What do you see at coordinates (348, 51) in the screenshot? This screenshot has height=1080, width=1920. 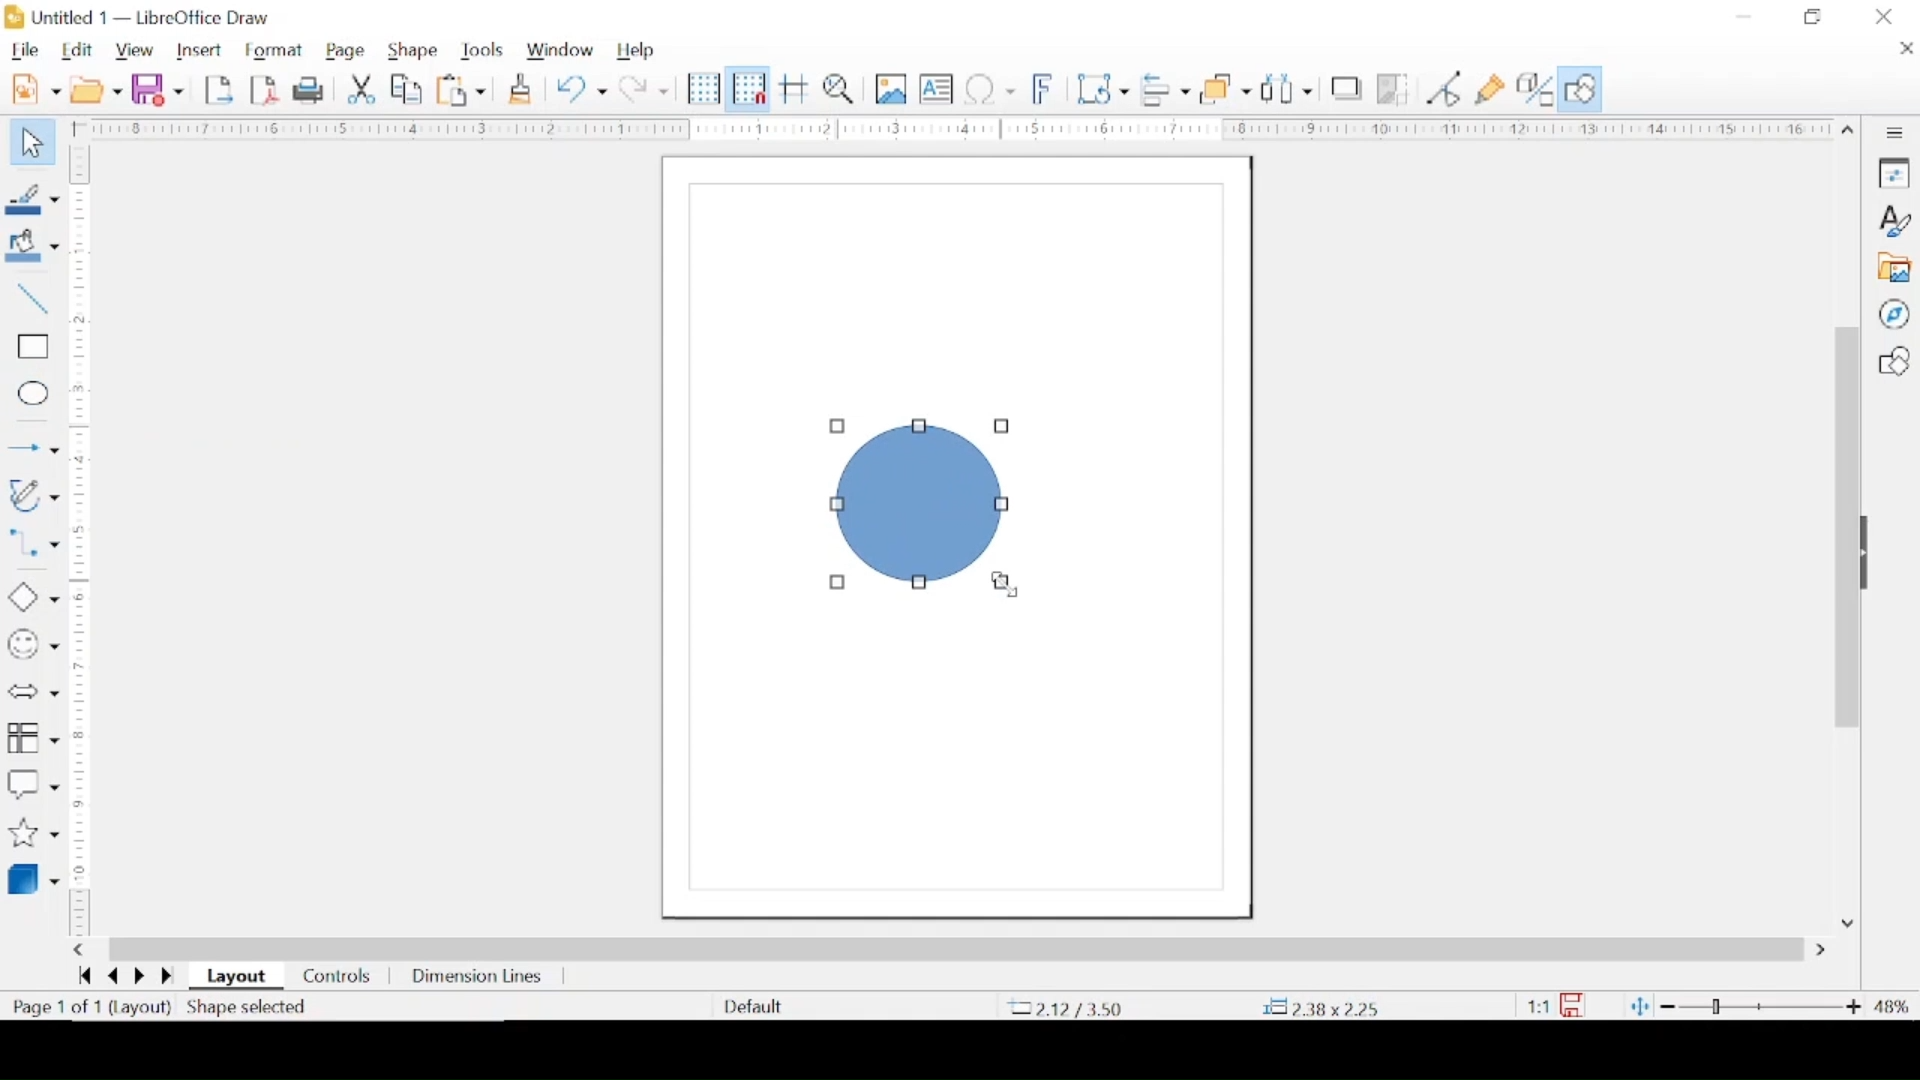 I see `page` at bounding box center [348, 51].